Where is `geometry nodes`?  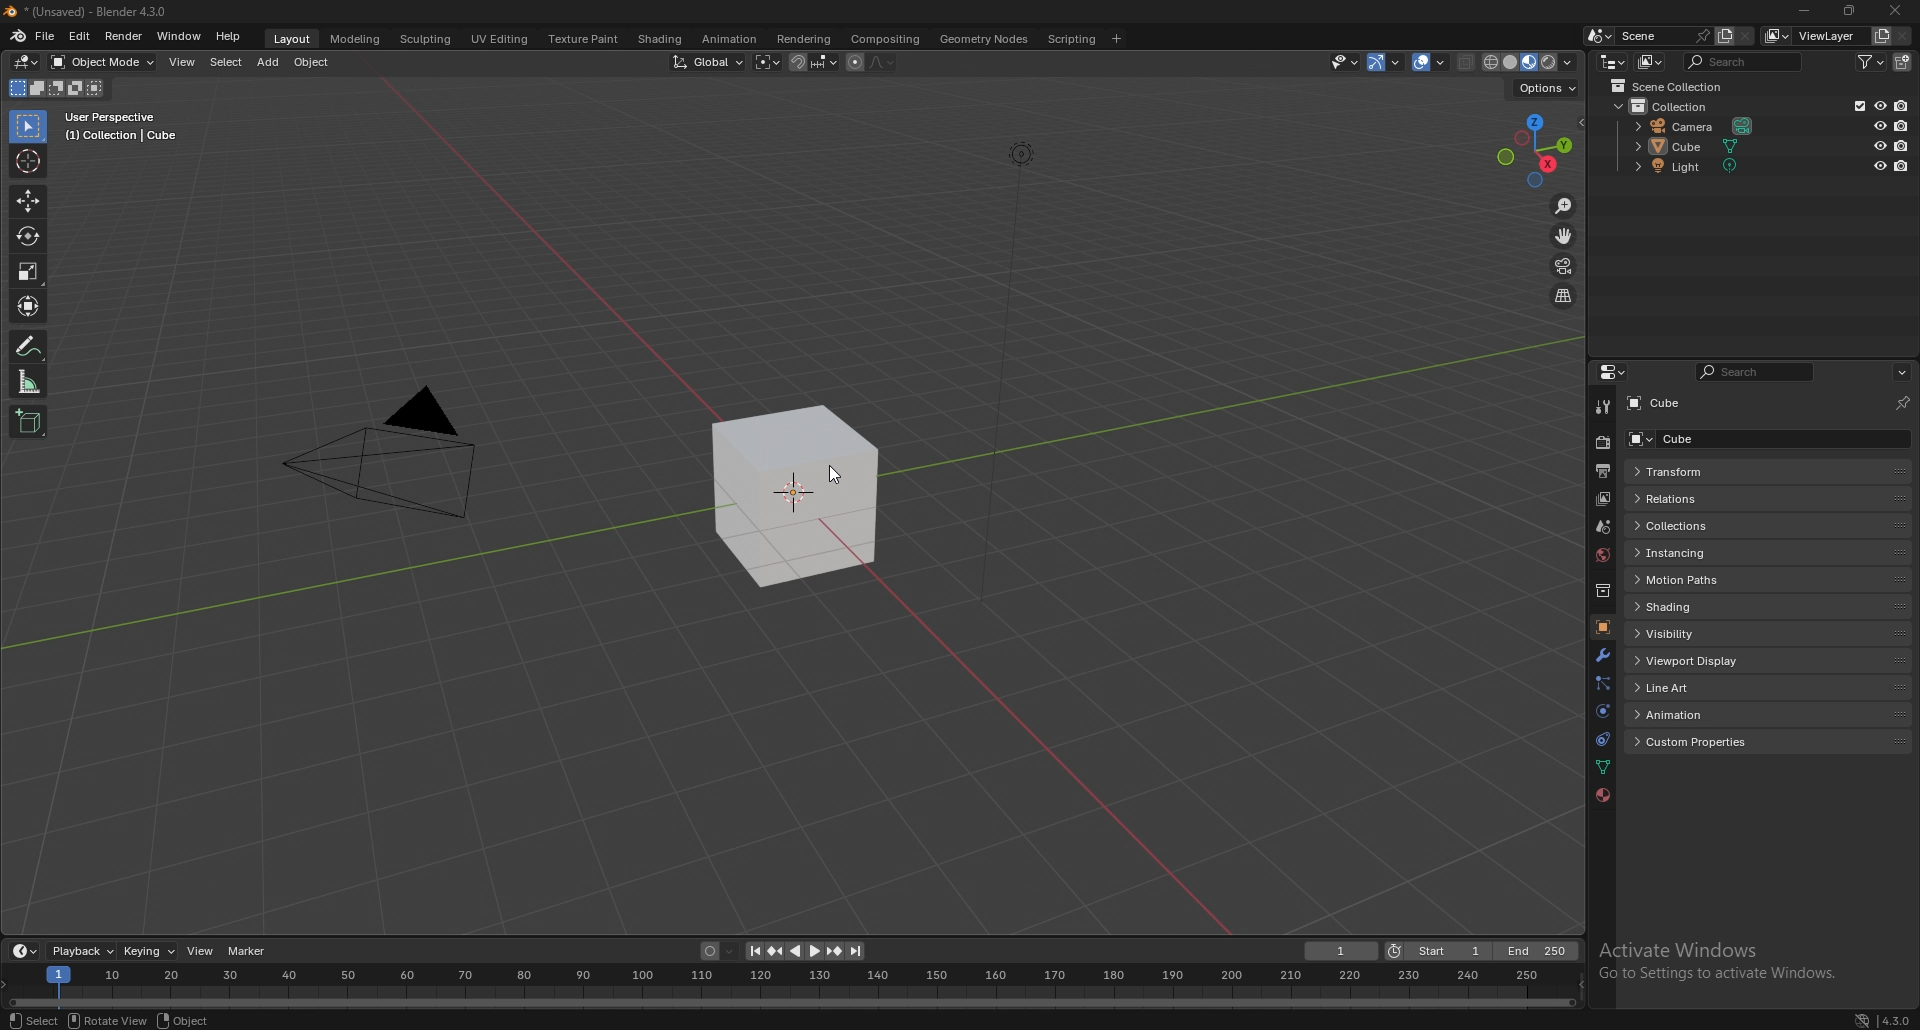 geometry nodes is located at coordinates (984, 38).